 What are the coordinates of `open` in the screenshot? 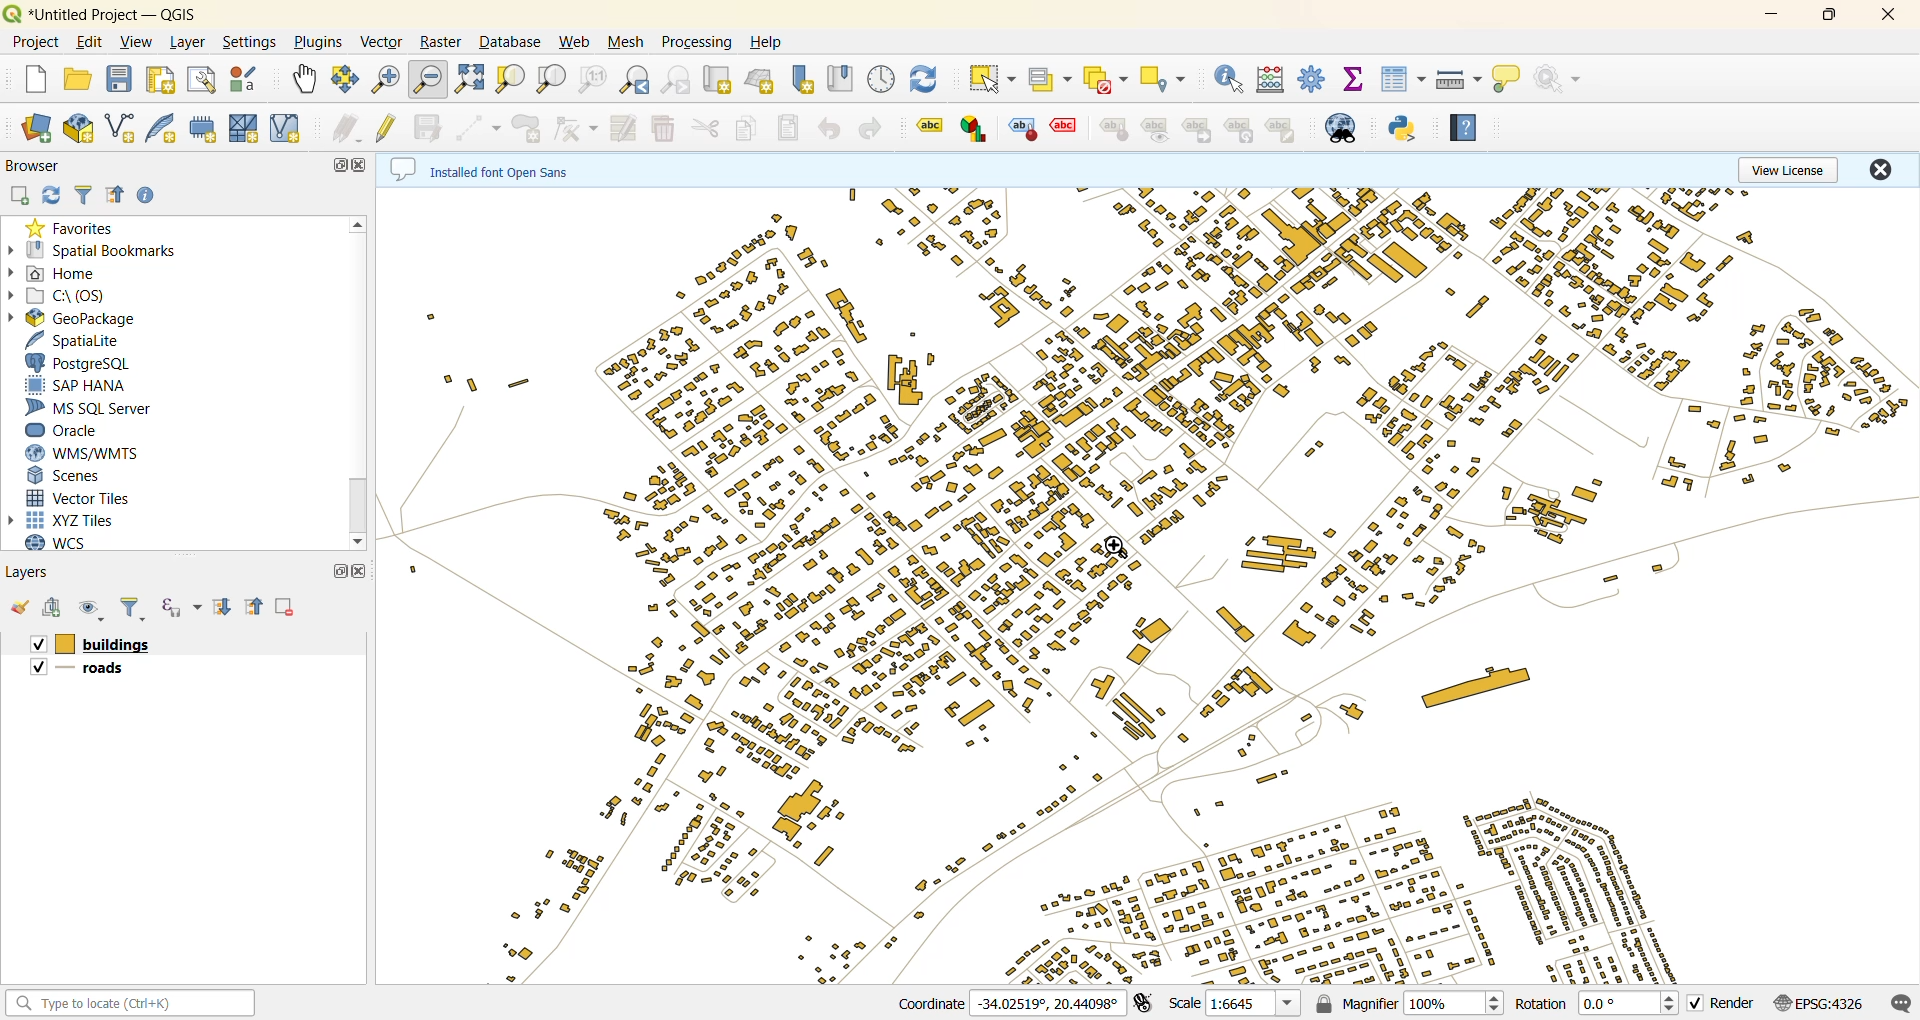 It's located at (23, 609).